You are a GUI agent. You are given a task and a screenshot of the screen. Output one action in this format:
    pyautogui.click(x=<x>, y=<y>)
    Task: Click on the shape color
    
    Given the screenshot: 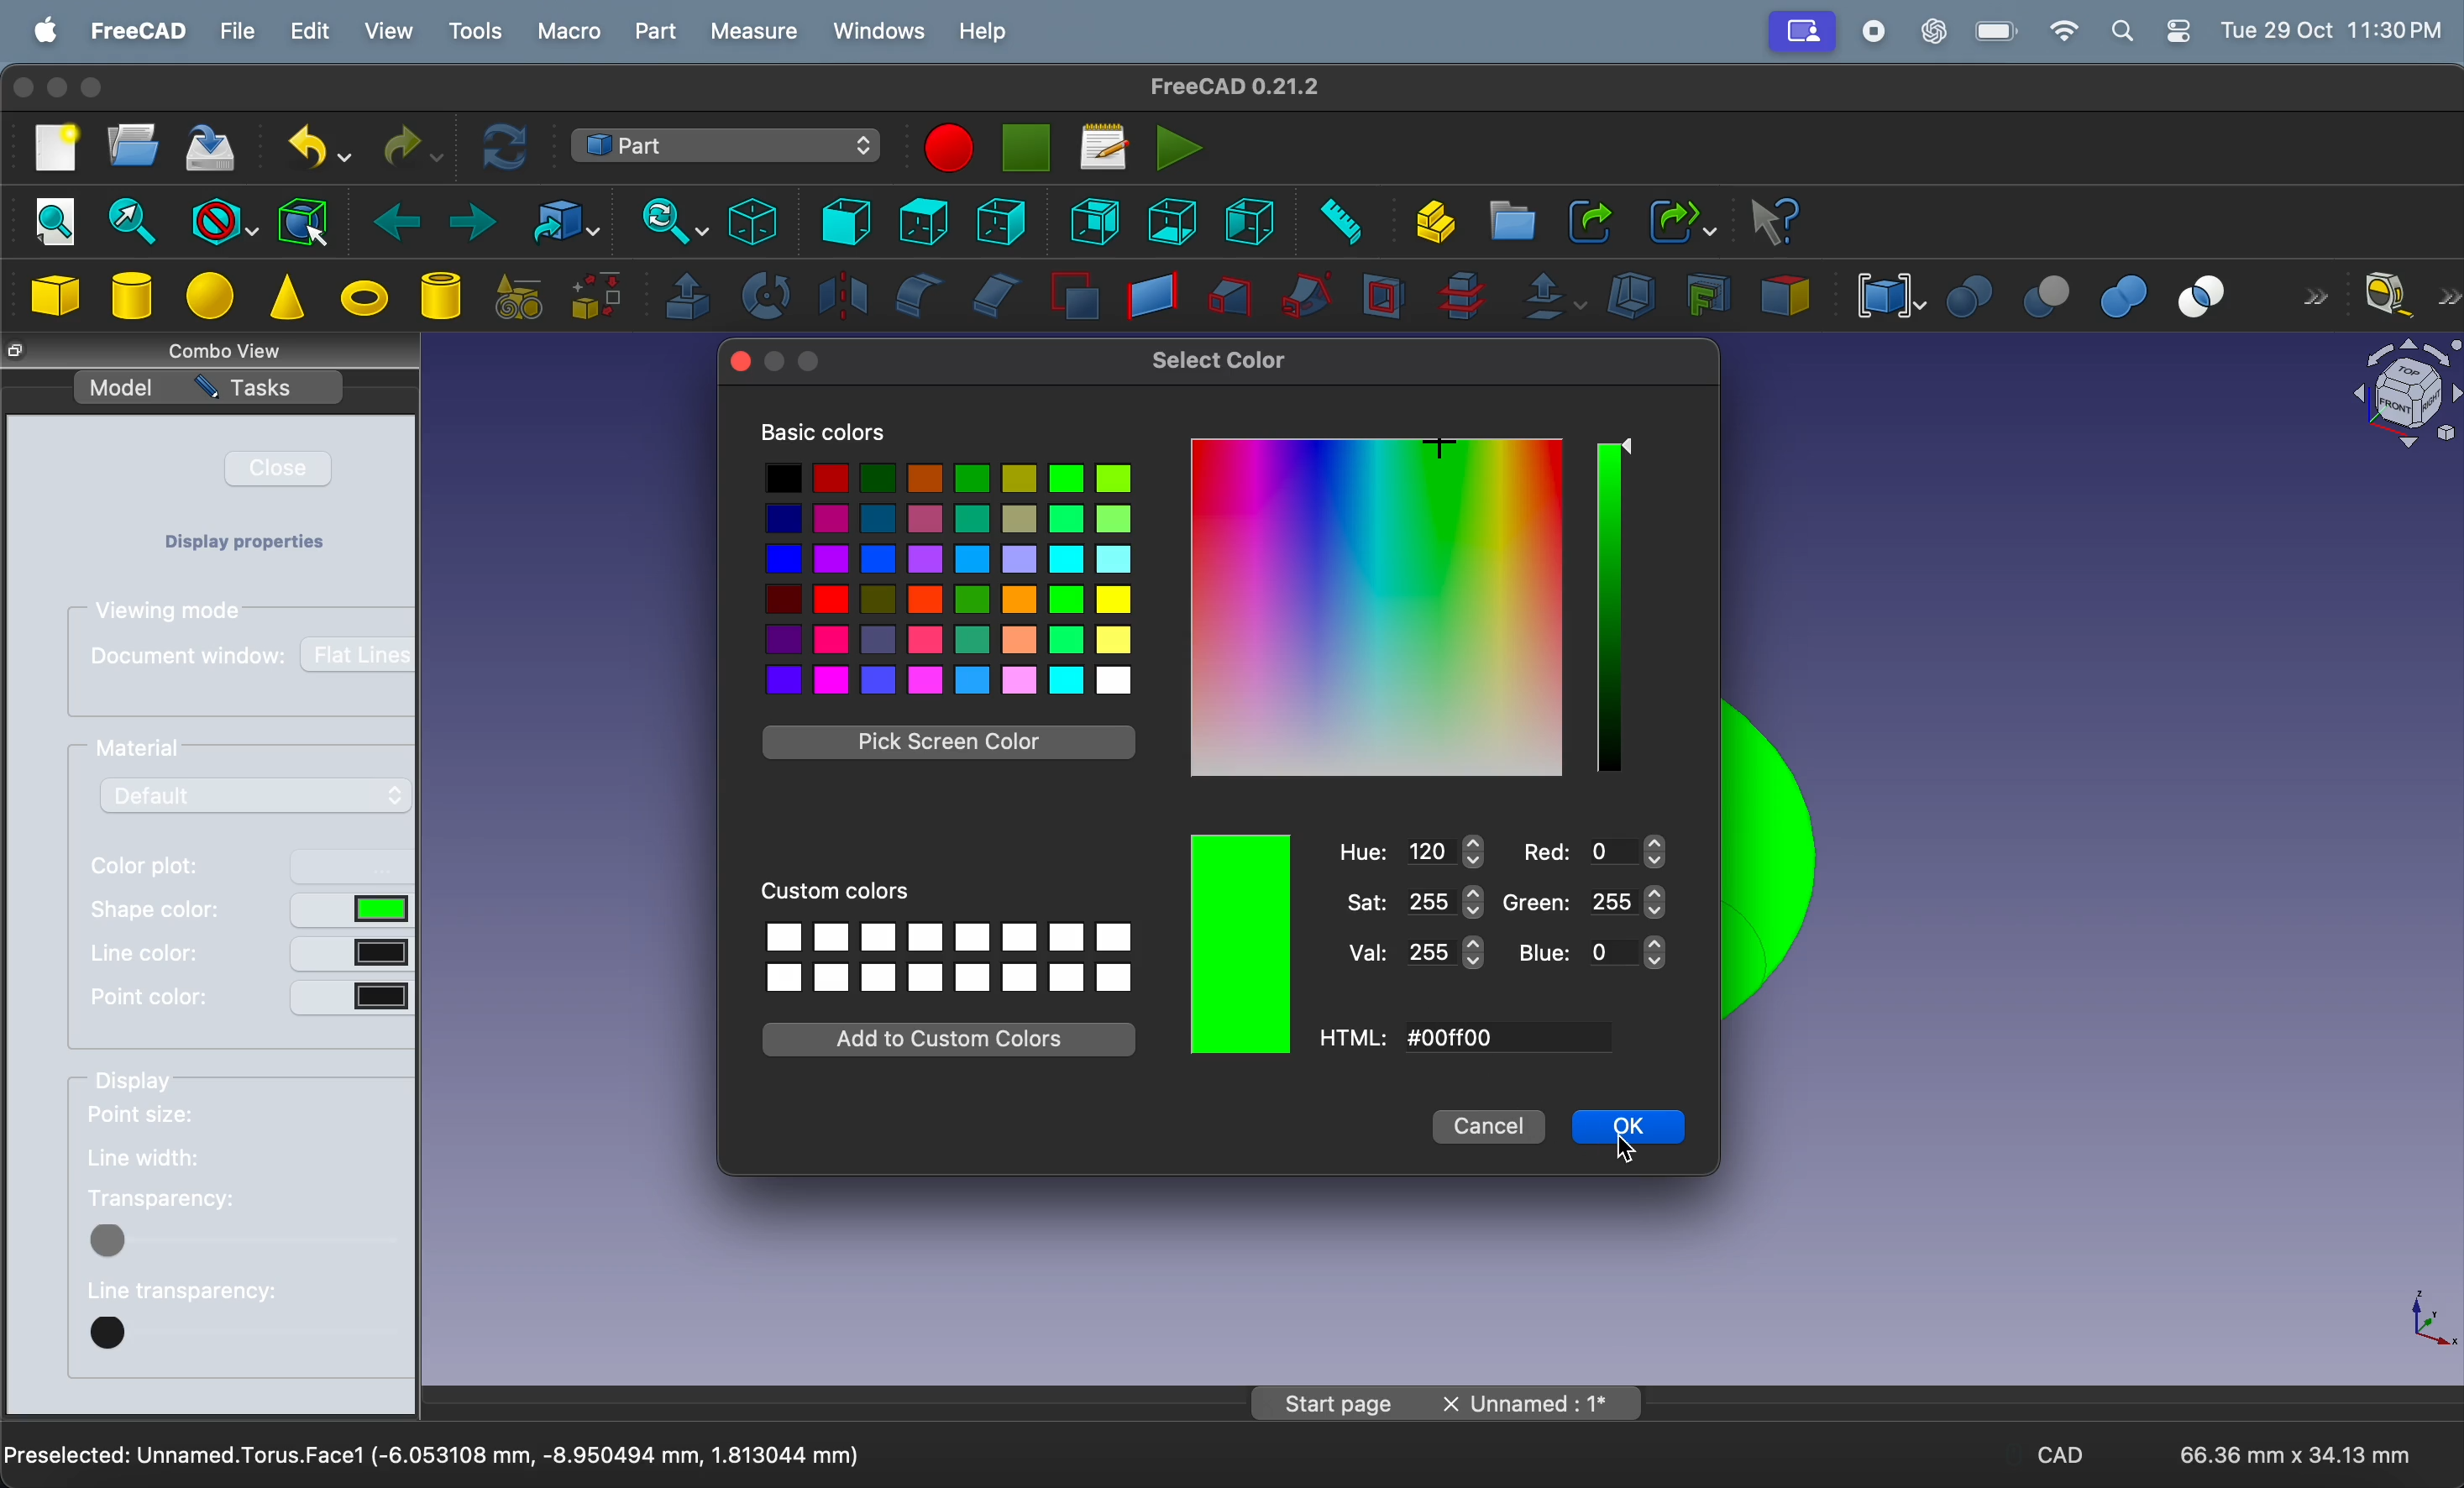 What is the action you would take?
    pyautogui.click(x=155, y=910)
    